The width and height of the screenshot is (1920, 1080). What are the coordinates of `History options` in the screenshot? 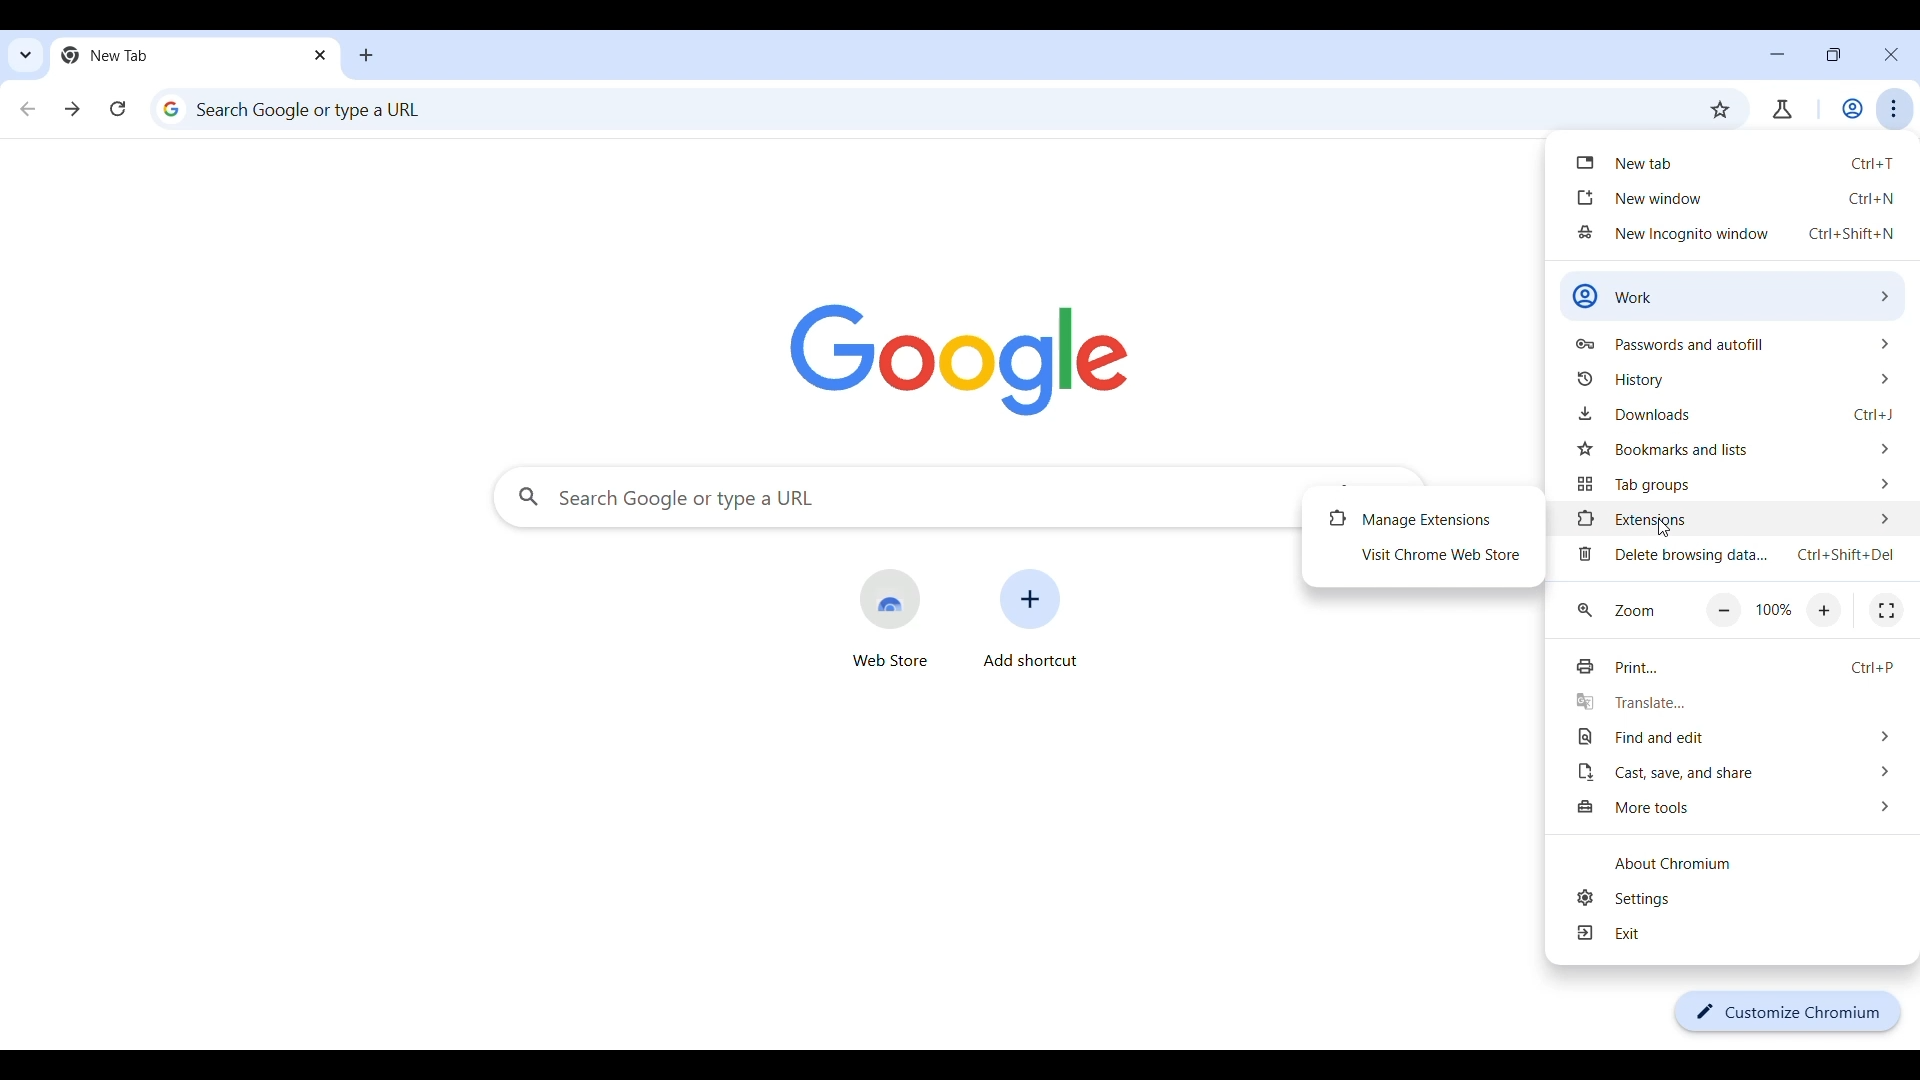 It's located at (1733, 379).